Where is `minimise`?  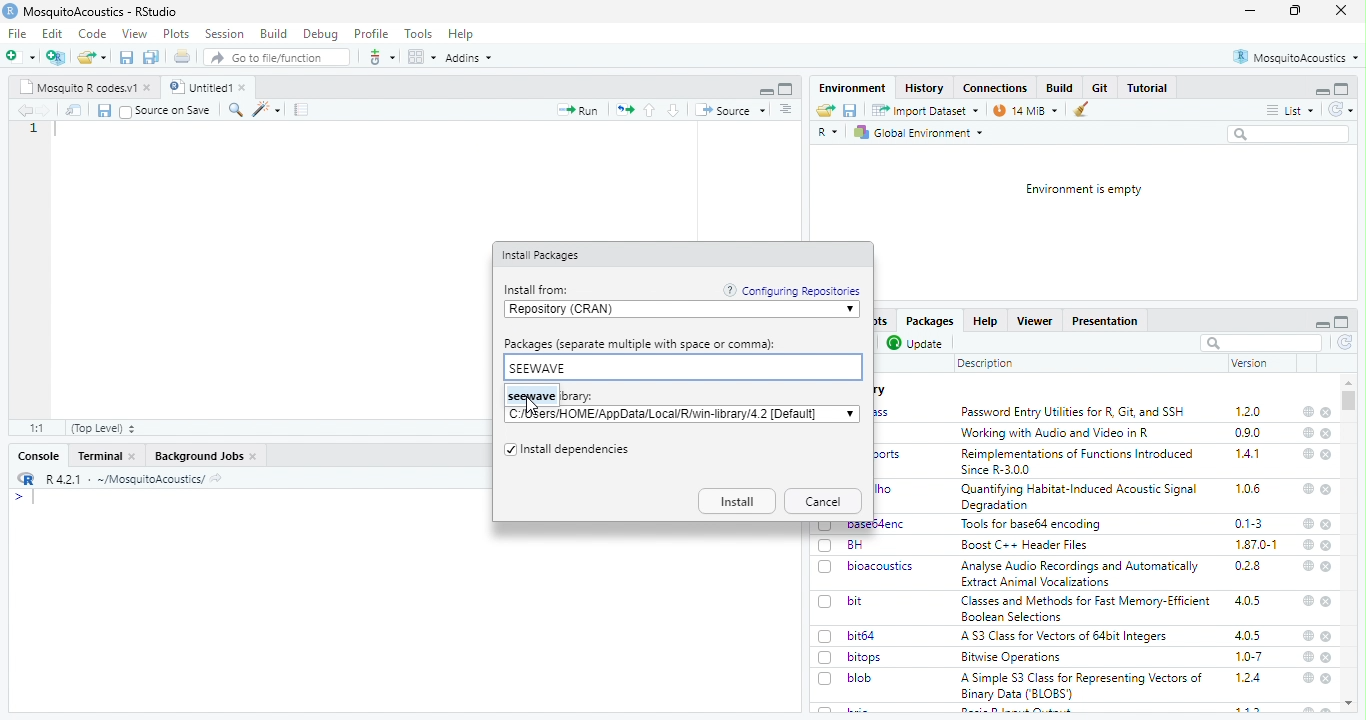
minimise is located at coordinates (1251, 11).